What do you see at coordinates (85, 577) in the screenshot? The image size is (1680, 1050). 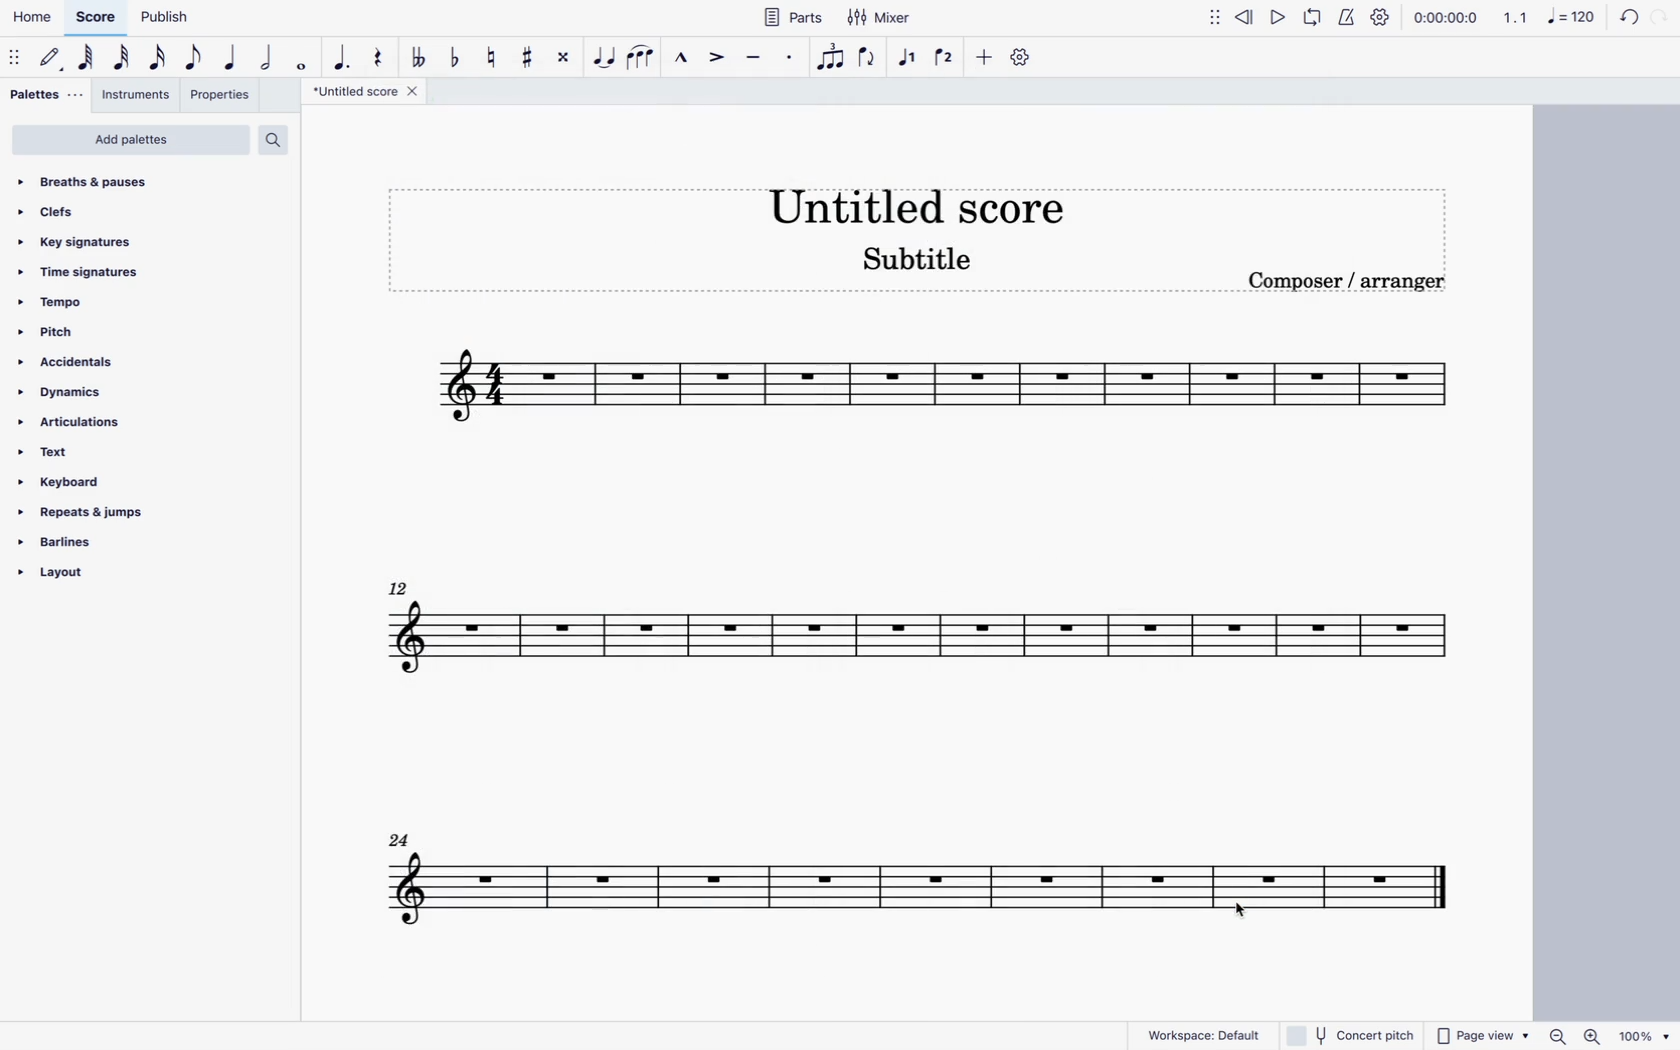 I see `layout` at bounding box center [85, 577].